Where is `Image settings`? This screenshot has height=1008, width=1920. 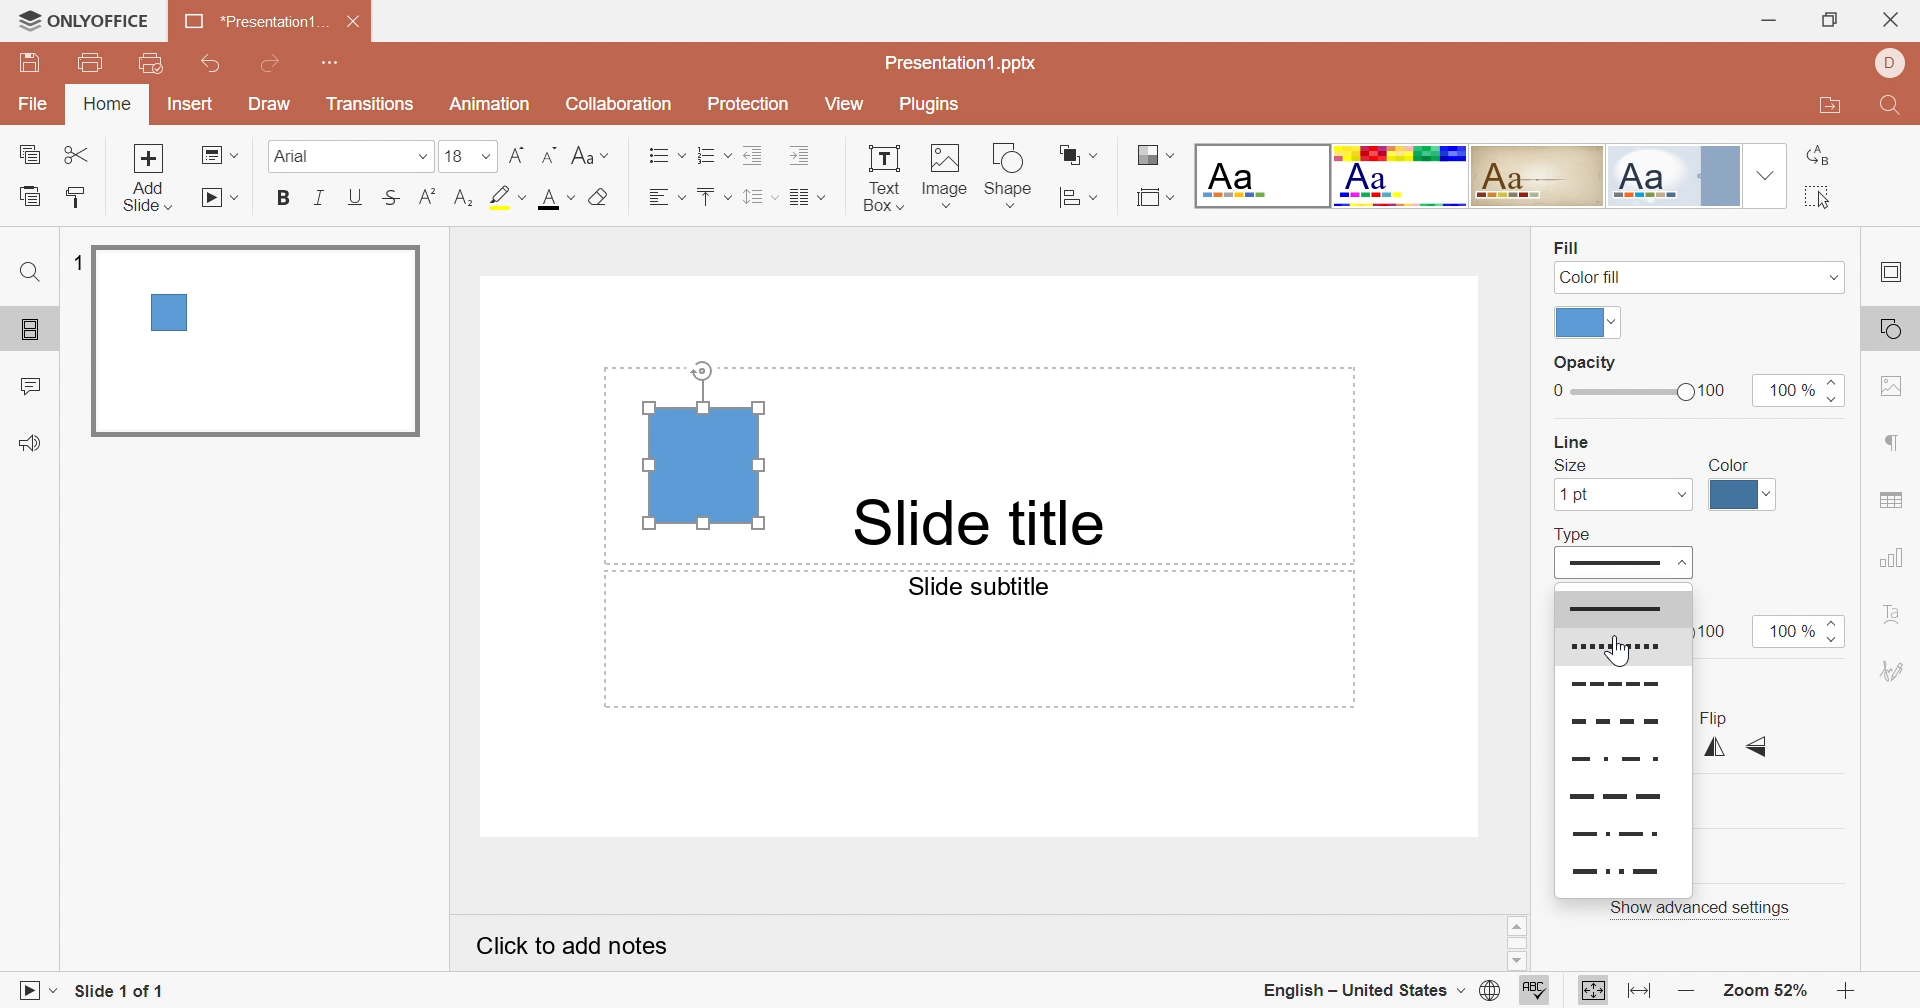
Image settings is located at coordinates (1892, 390).